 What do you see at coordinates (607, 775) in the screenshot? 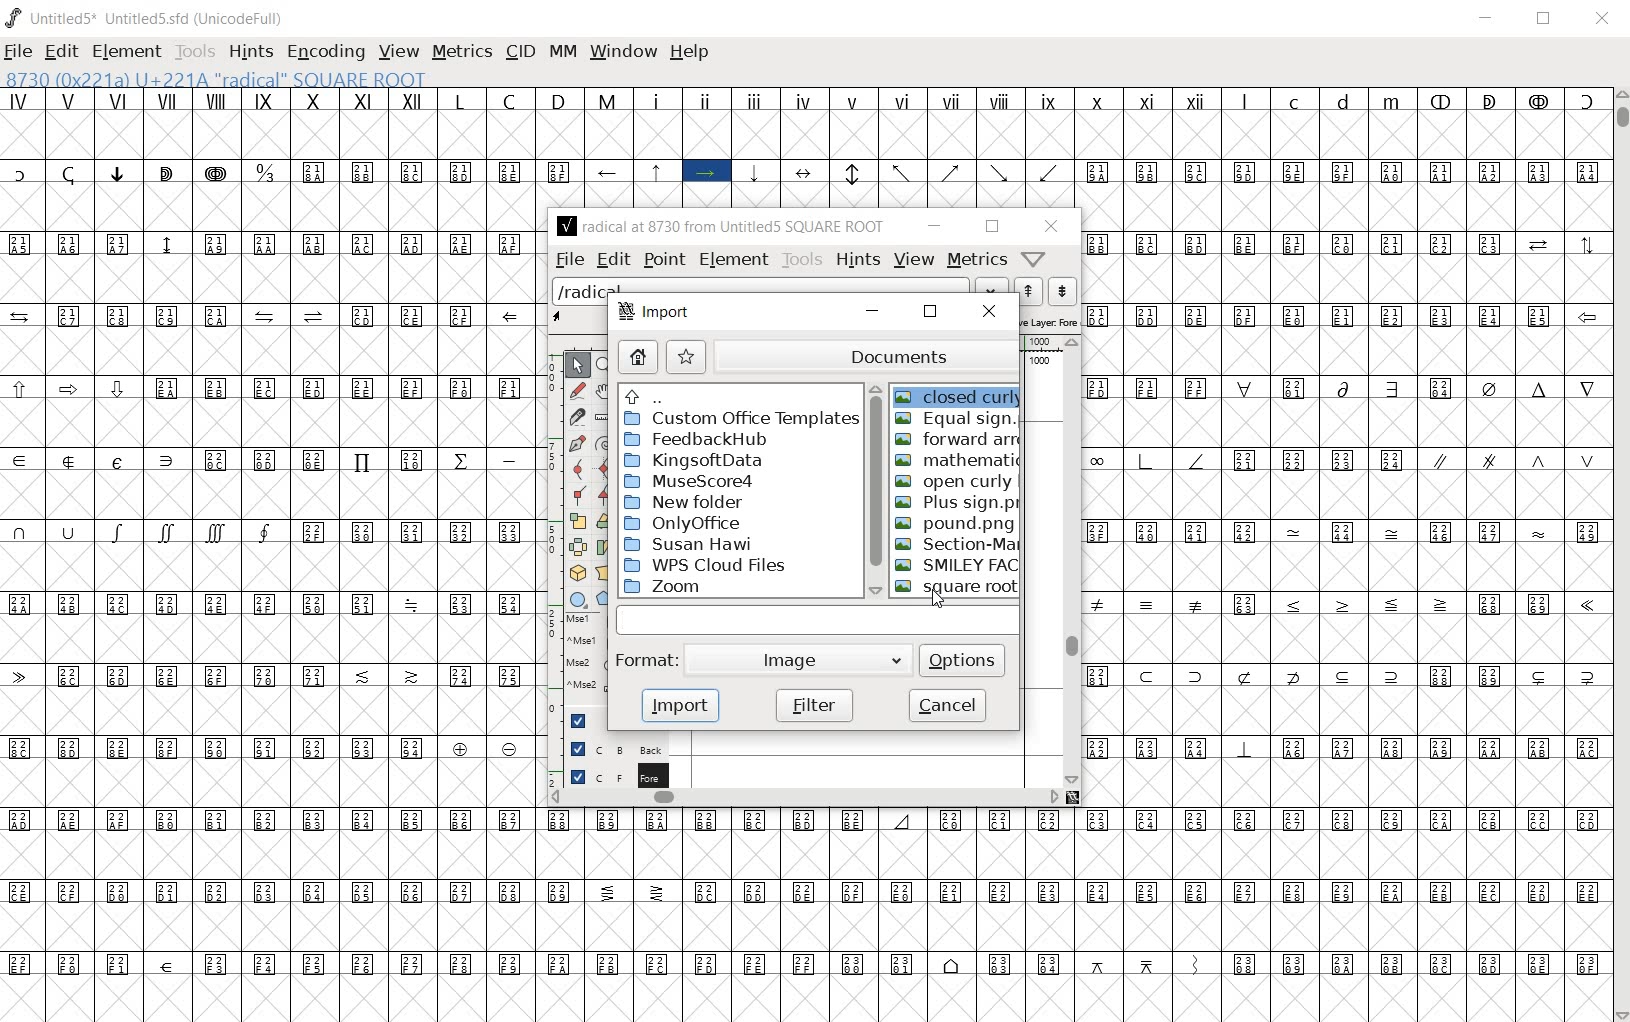
I see `foreground` at bounding box center [607, 775].